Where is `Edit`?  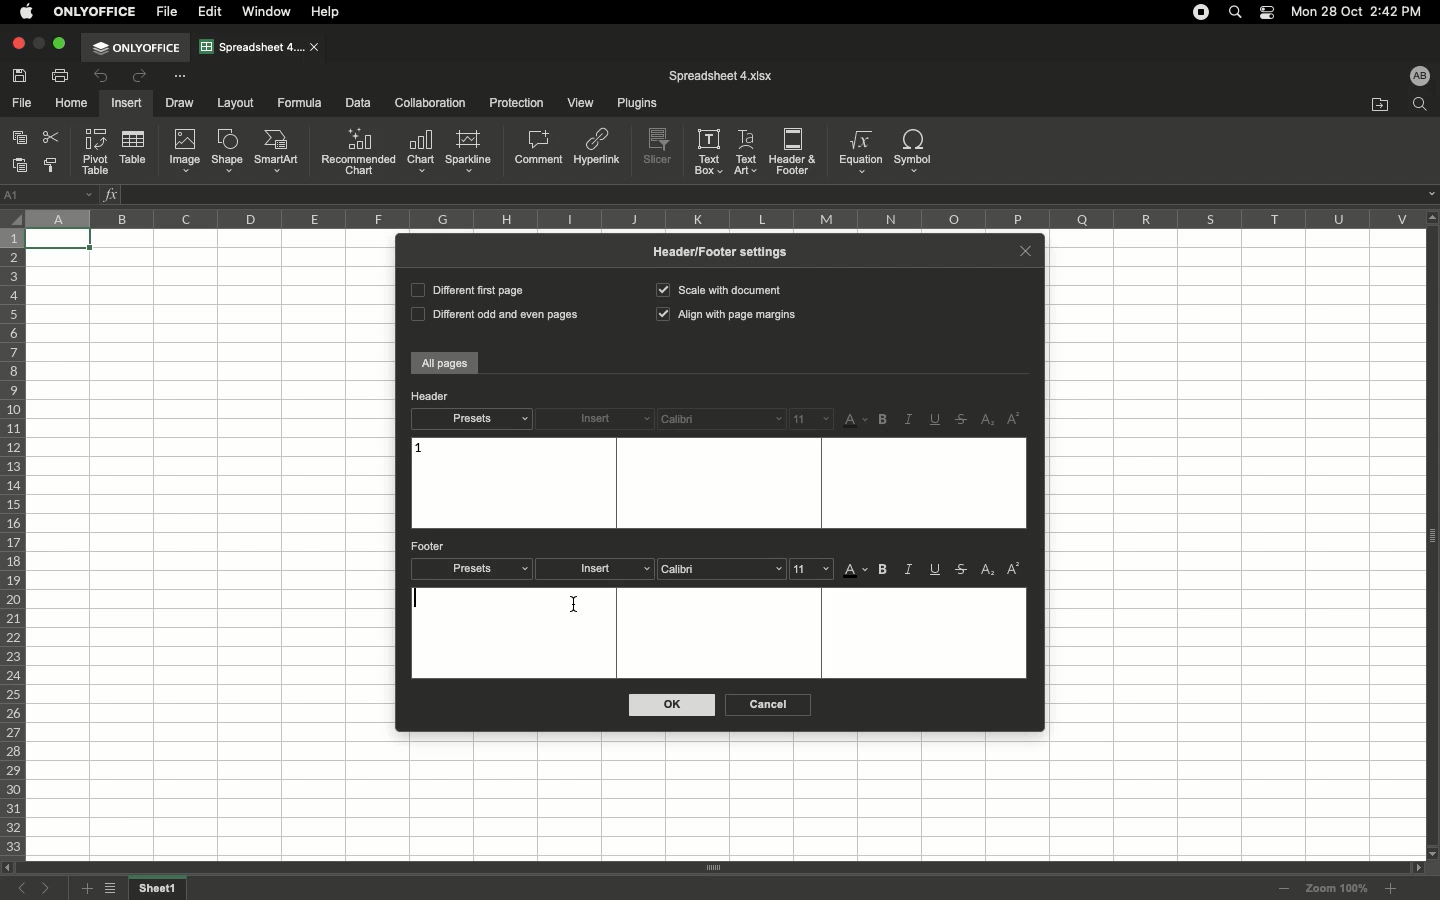
Edit is located at coordinates (211, 12).